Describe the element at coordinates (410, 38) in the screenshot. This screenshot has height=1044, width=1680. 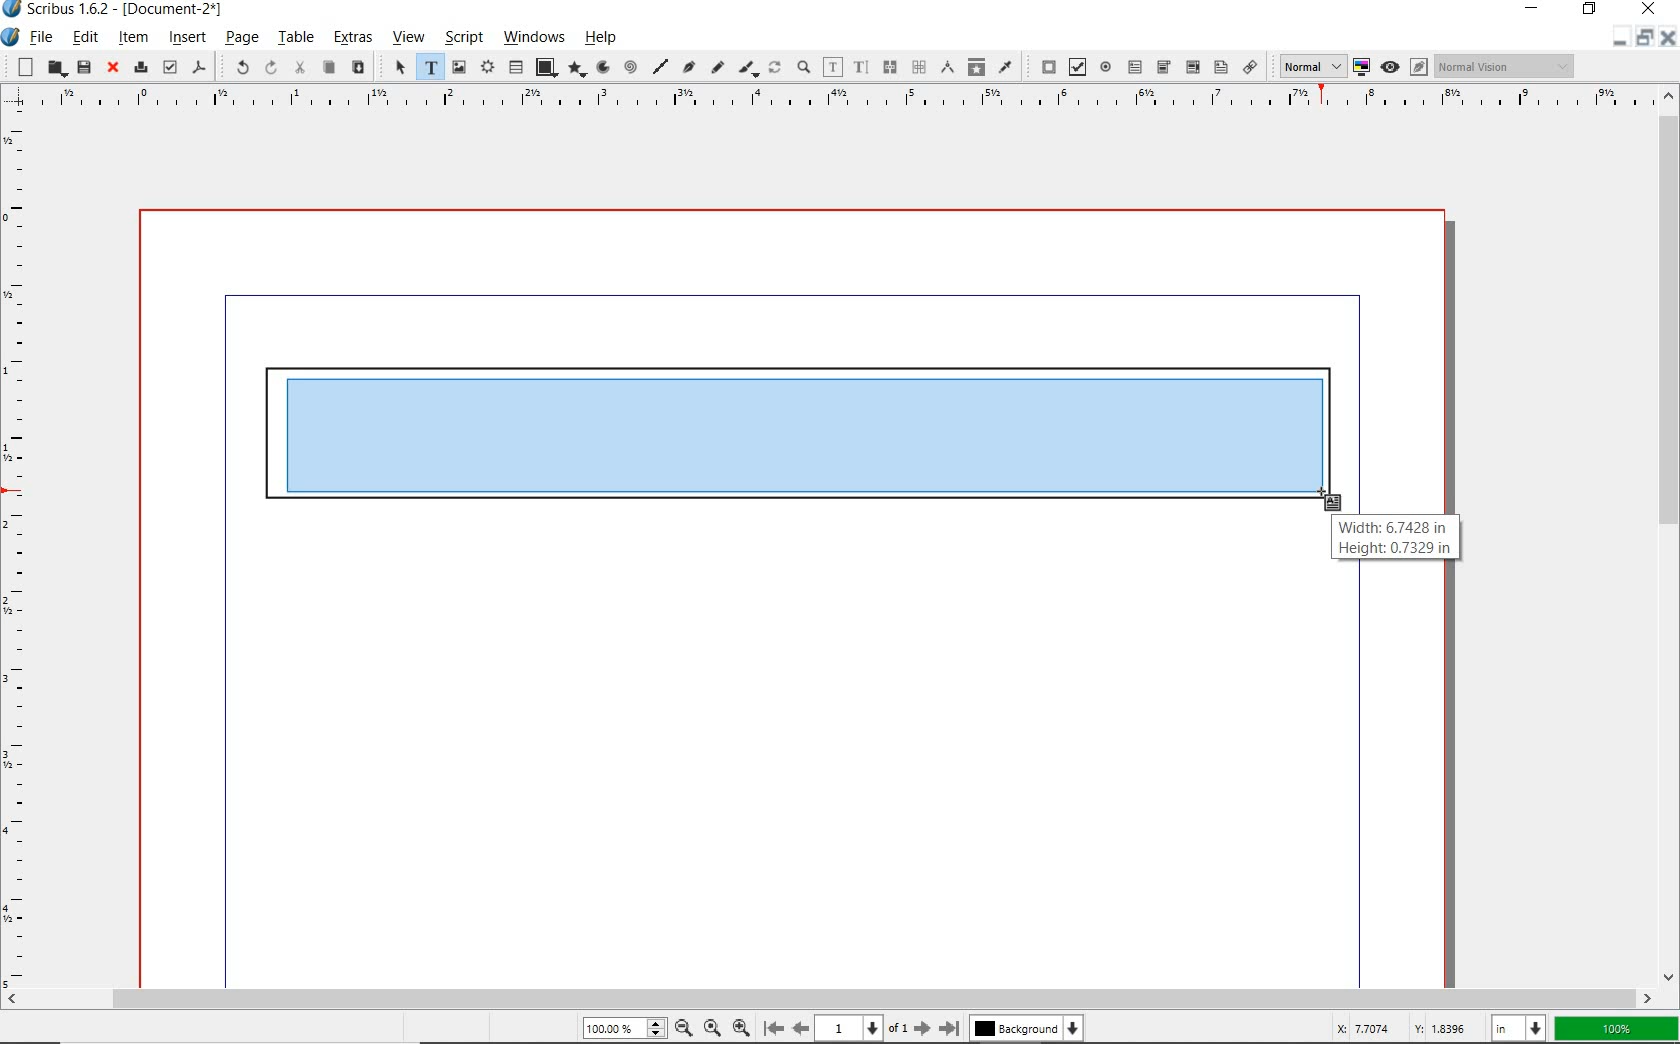
I see `view` at that location.